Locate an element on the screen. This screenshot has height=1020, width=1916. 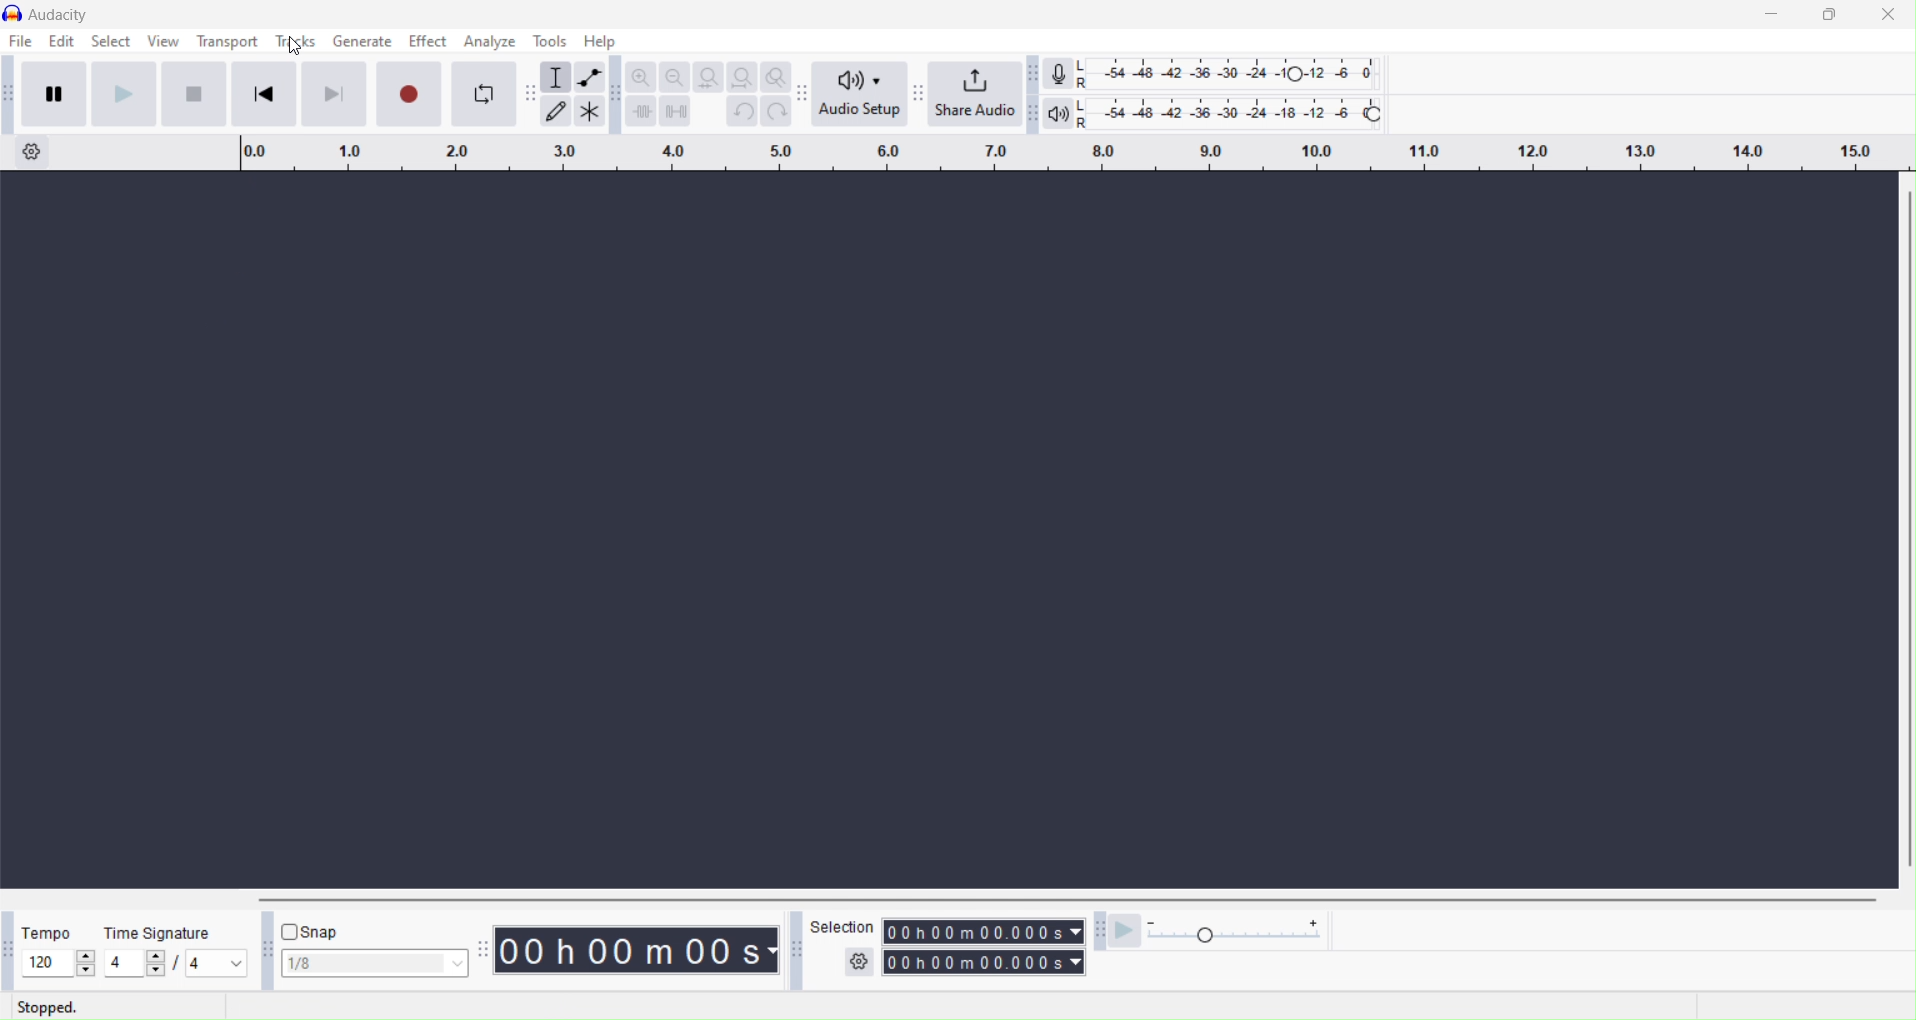
increase beat per measure is located at coordinates (153, 956).